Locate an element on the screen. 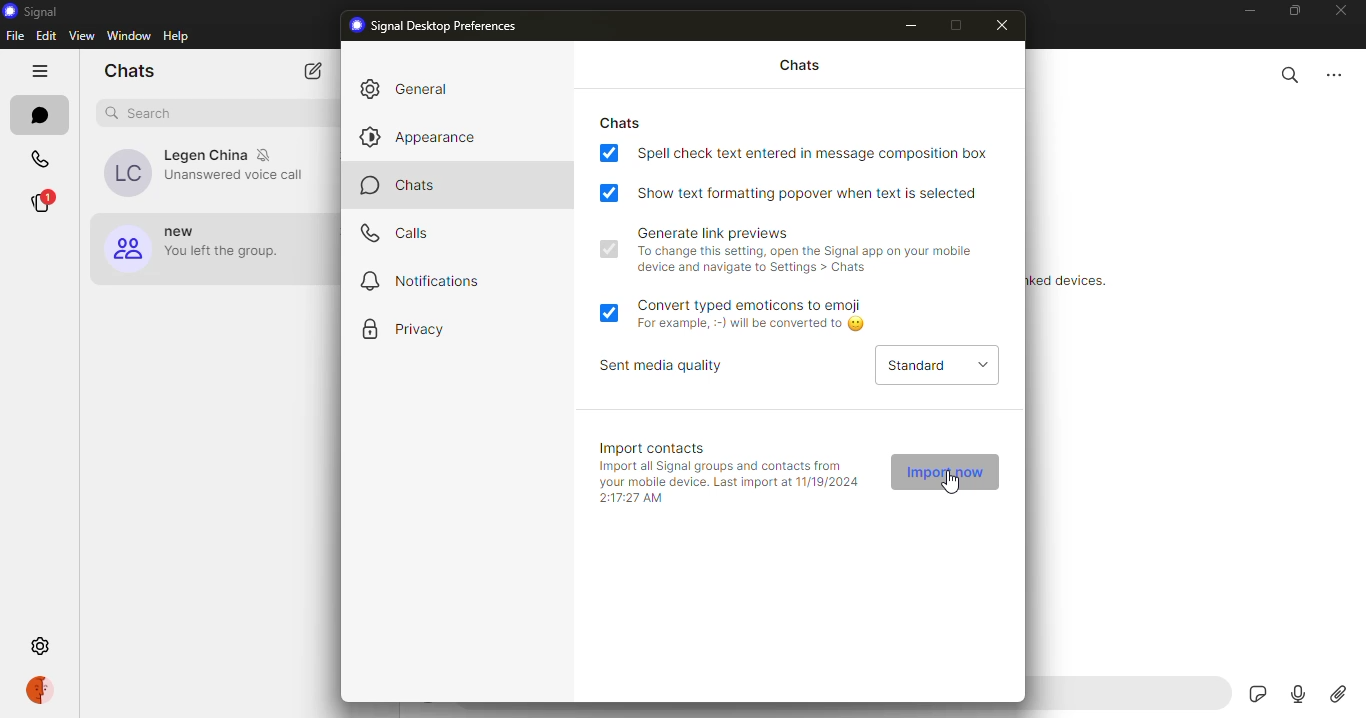 The height and width of the screenshot is (718, 1366). search is located at coordinates (1290, 75).